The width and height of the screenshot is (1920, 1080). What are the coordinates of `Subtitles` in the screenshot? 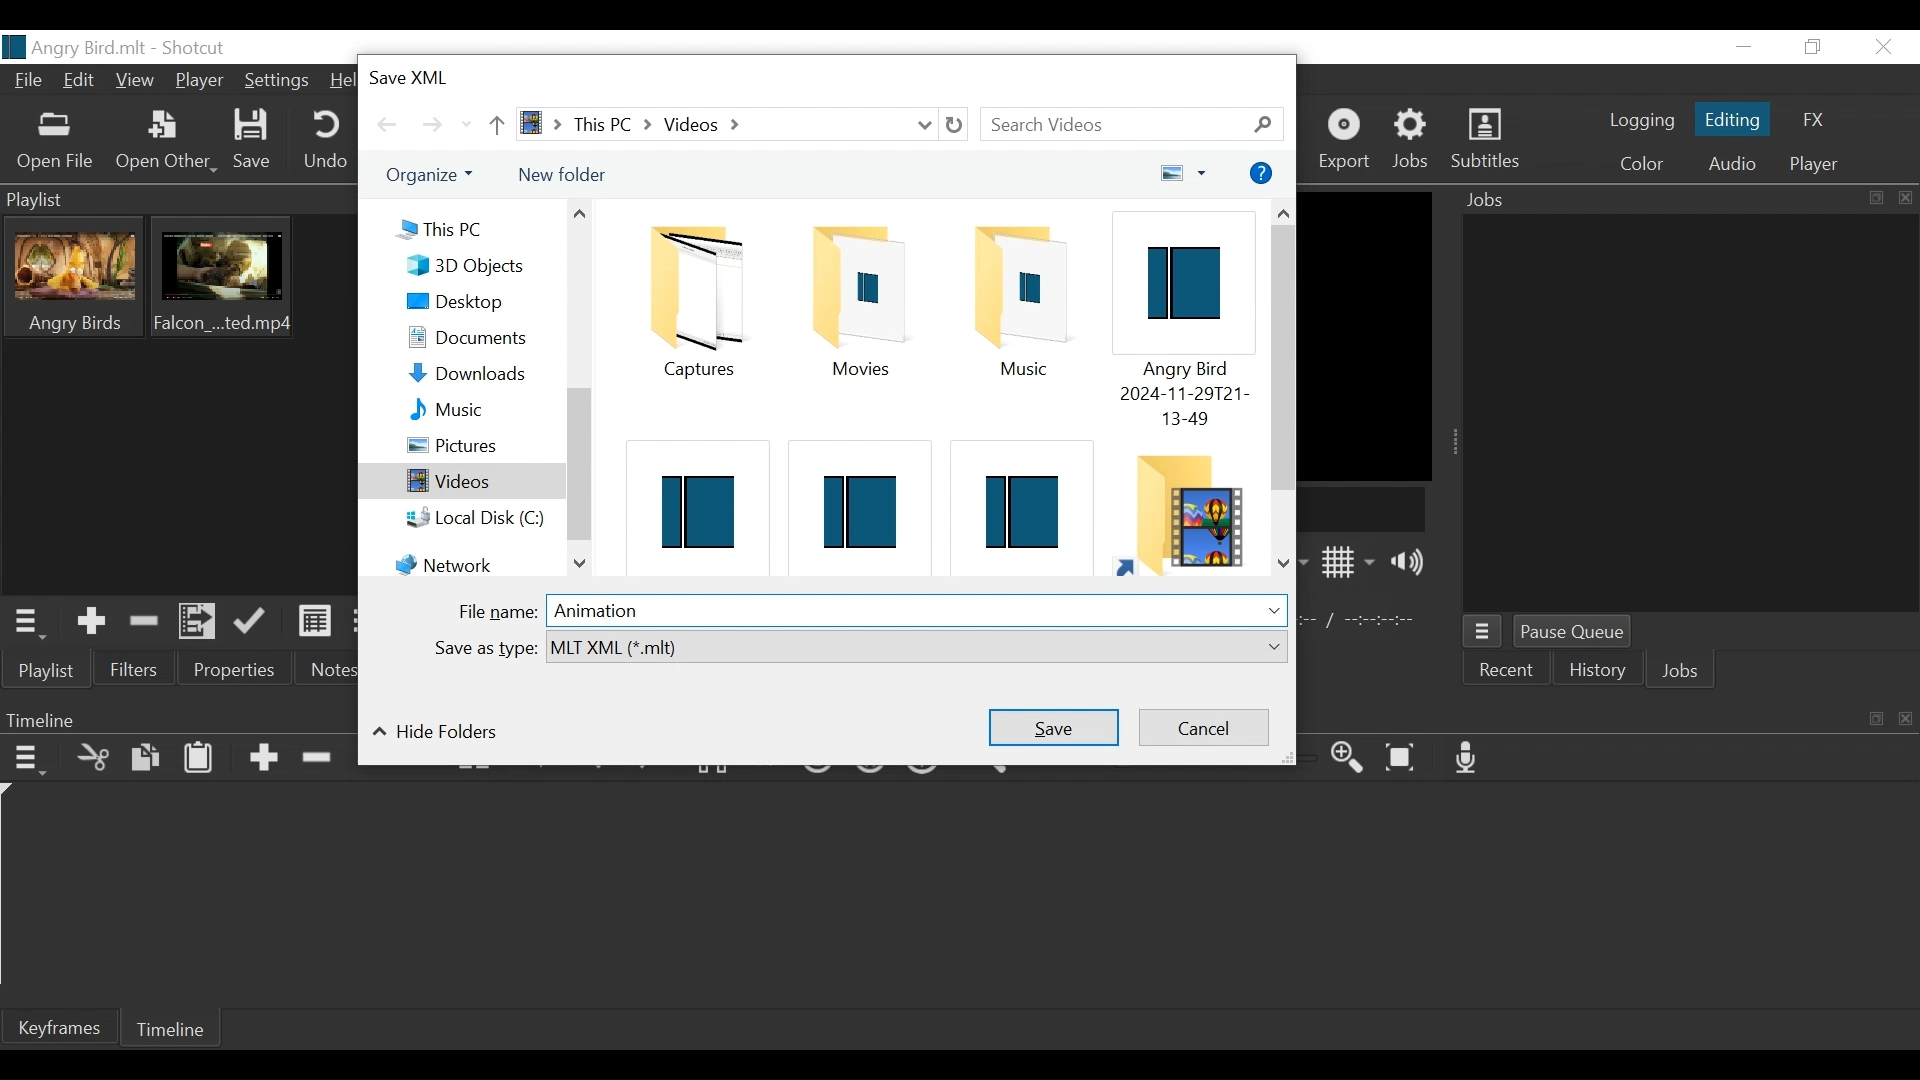 It's located at (1484, 141).